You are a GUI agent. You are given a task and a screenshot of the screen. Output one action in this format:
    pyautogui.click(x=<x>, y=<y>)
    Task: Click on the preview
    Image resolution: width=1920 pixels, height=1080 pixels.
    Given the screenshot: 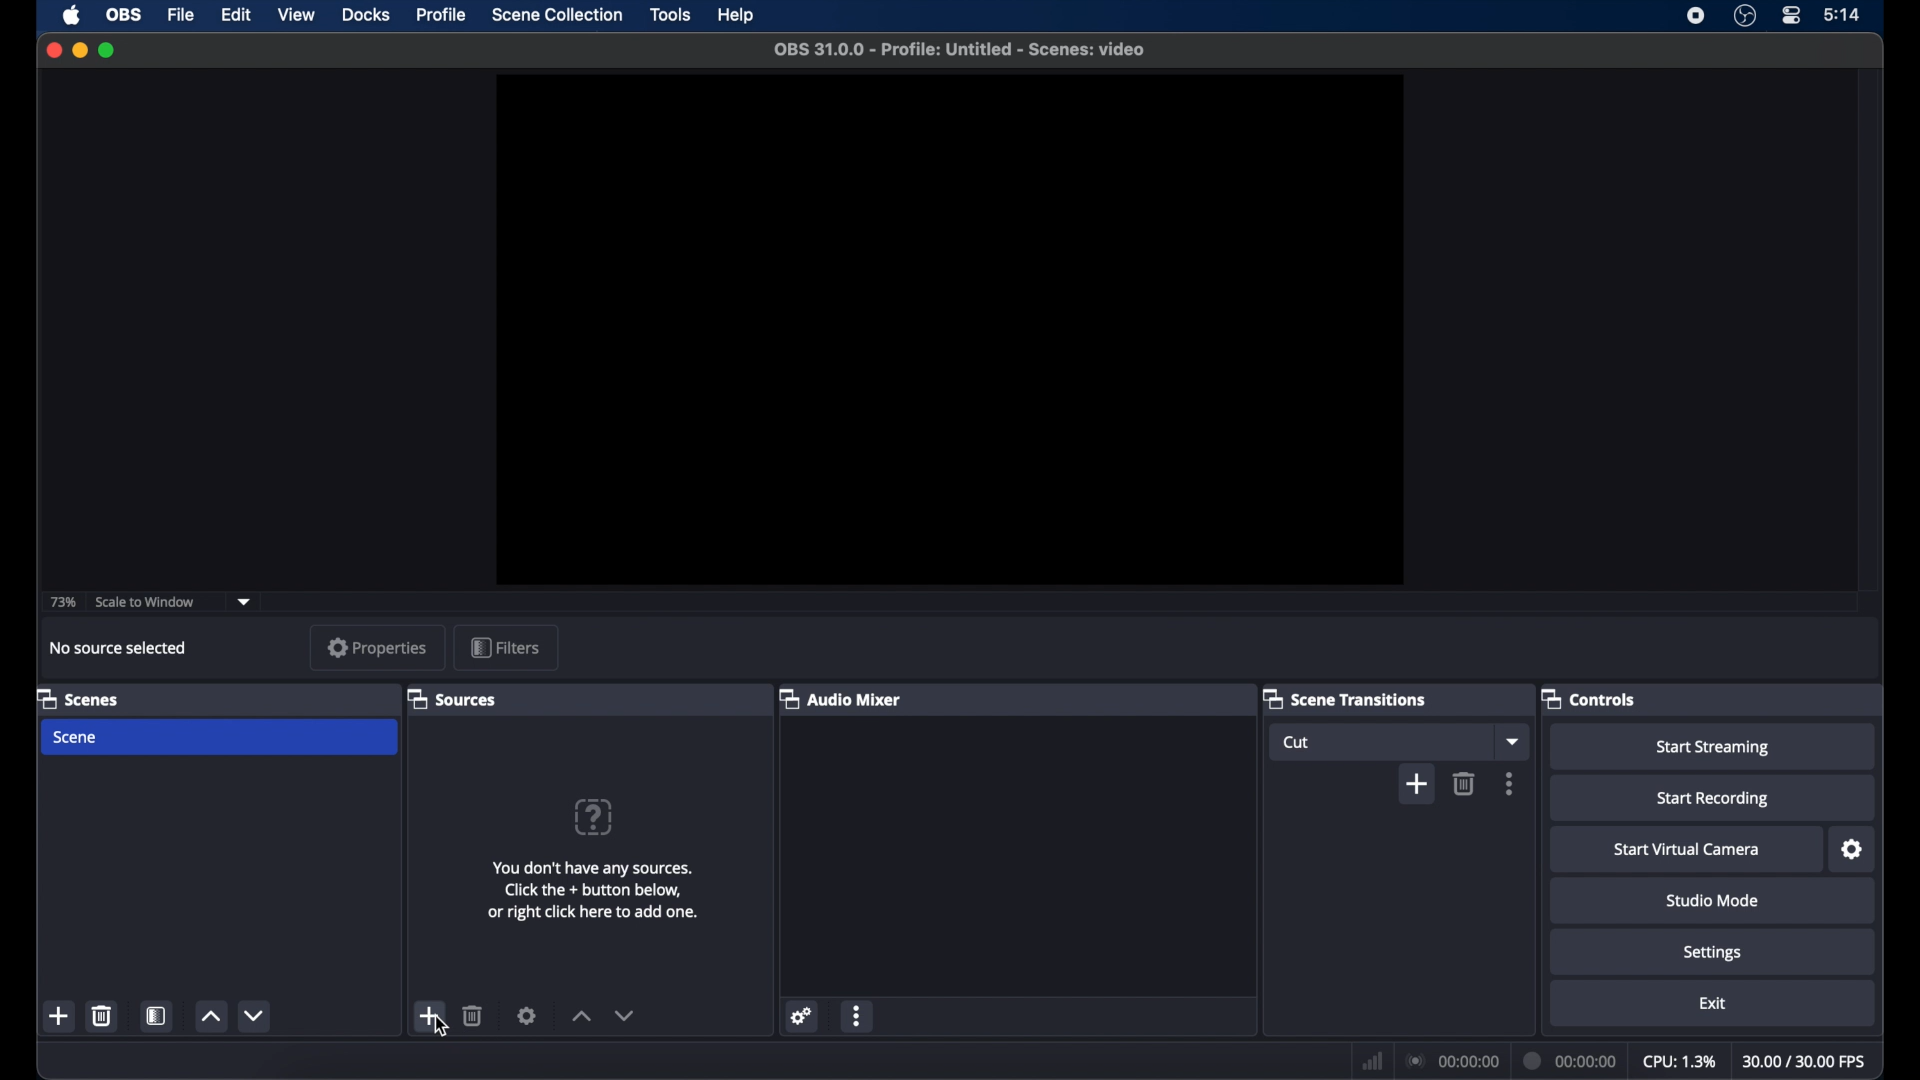 What is the action you would take?
    pyautogui.click(x=947, y=330)
    